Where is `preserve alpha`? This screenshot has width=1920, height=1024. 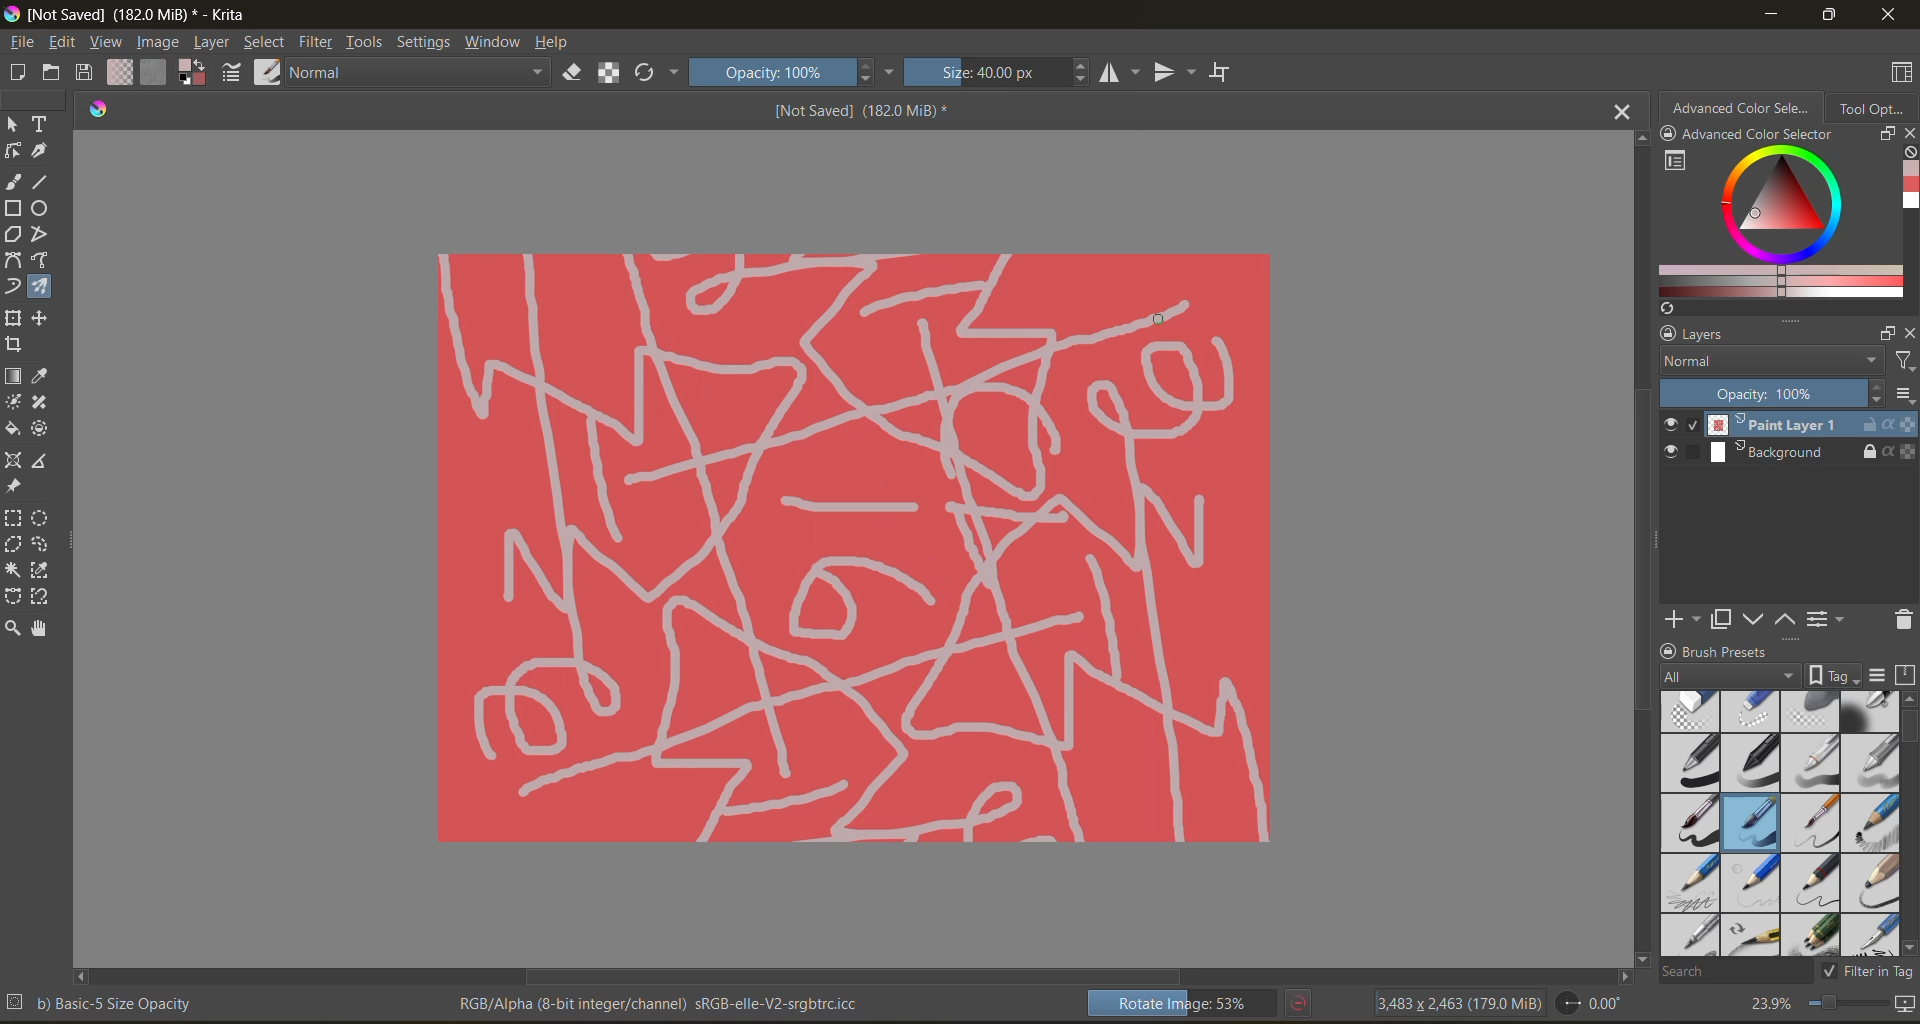
preserve alpha is located at coordinates (610, 77).